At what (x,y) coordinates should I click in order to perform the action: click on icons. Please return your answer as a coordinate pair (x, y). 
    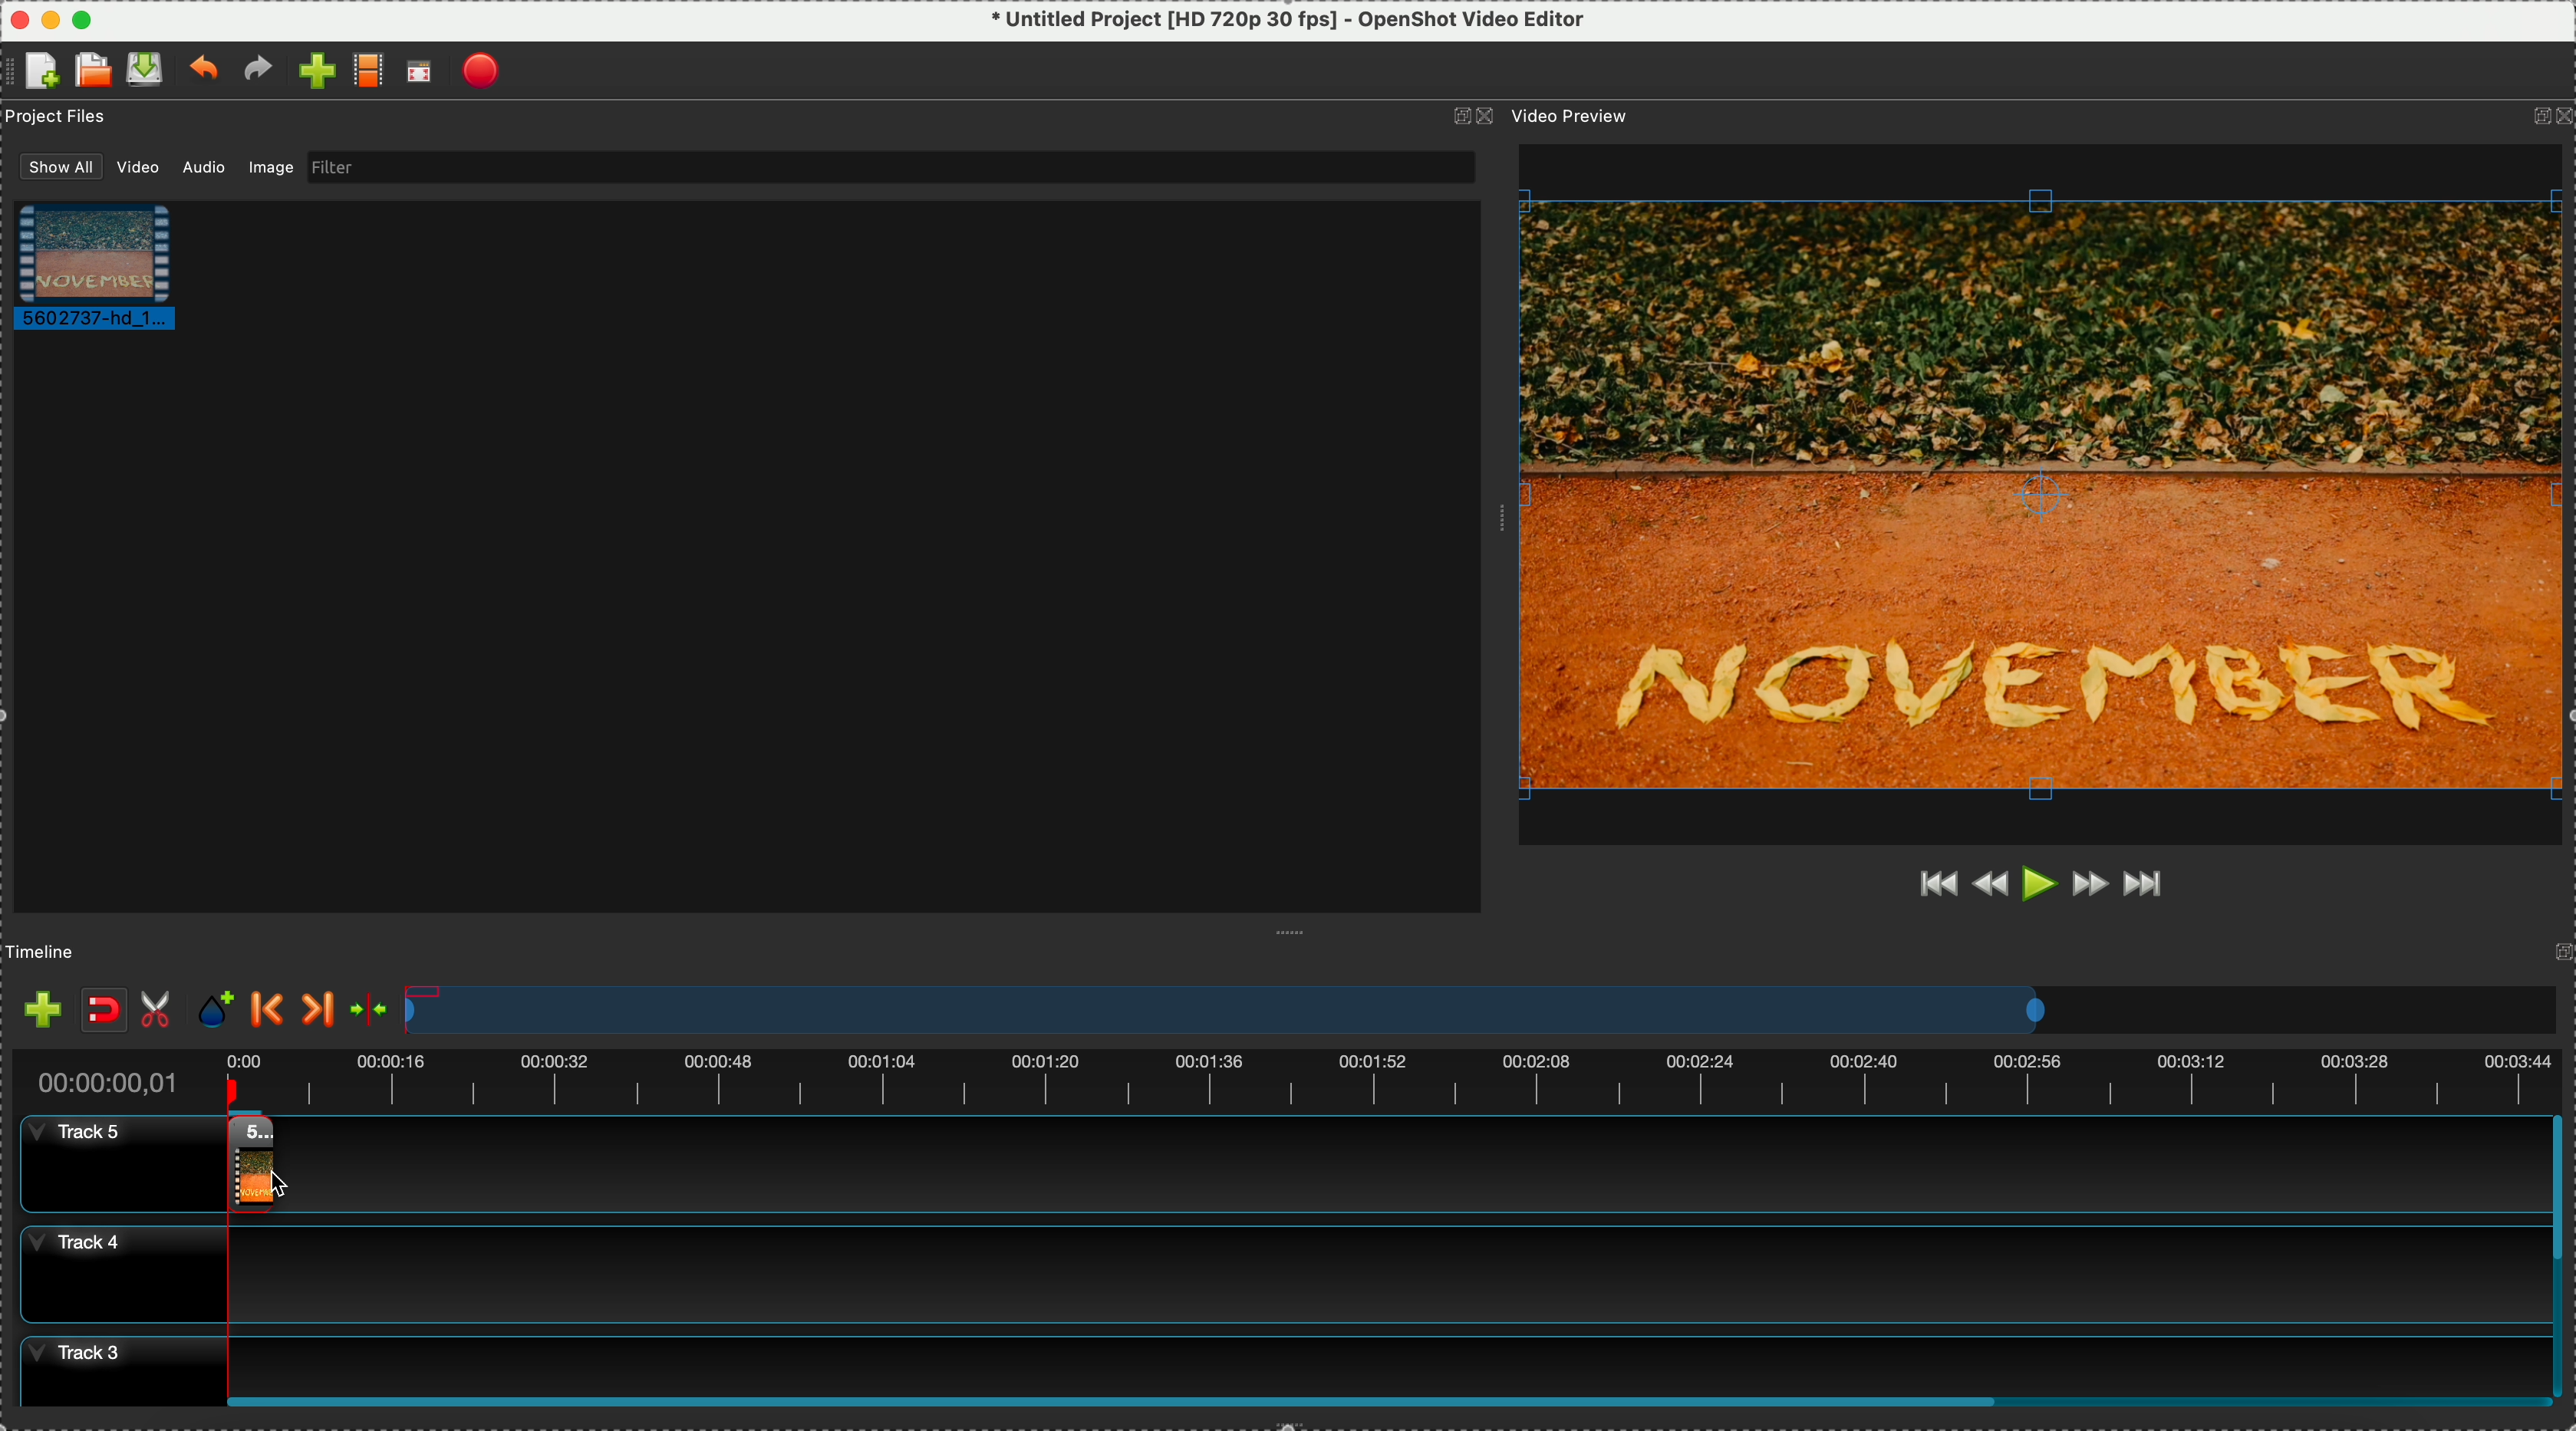
    Looking at the image, I should click on (2550, 118).